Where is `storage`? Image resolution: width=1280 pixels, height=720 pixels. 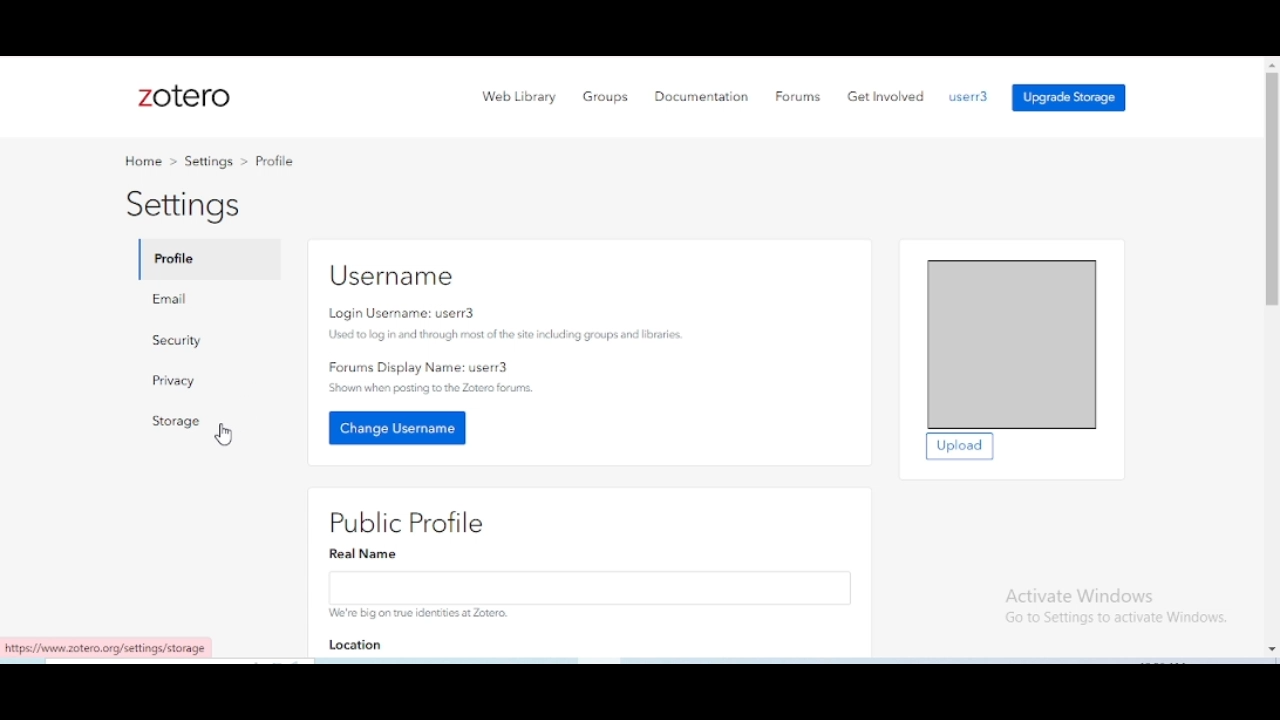 storage is located at coordinates (174, 421).